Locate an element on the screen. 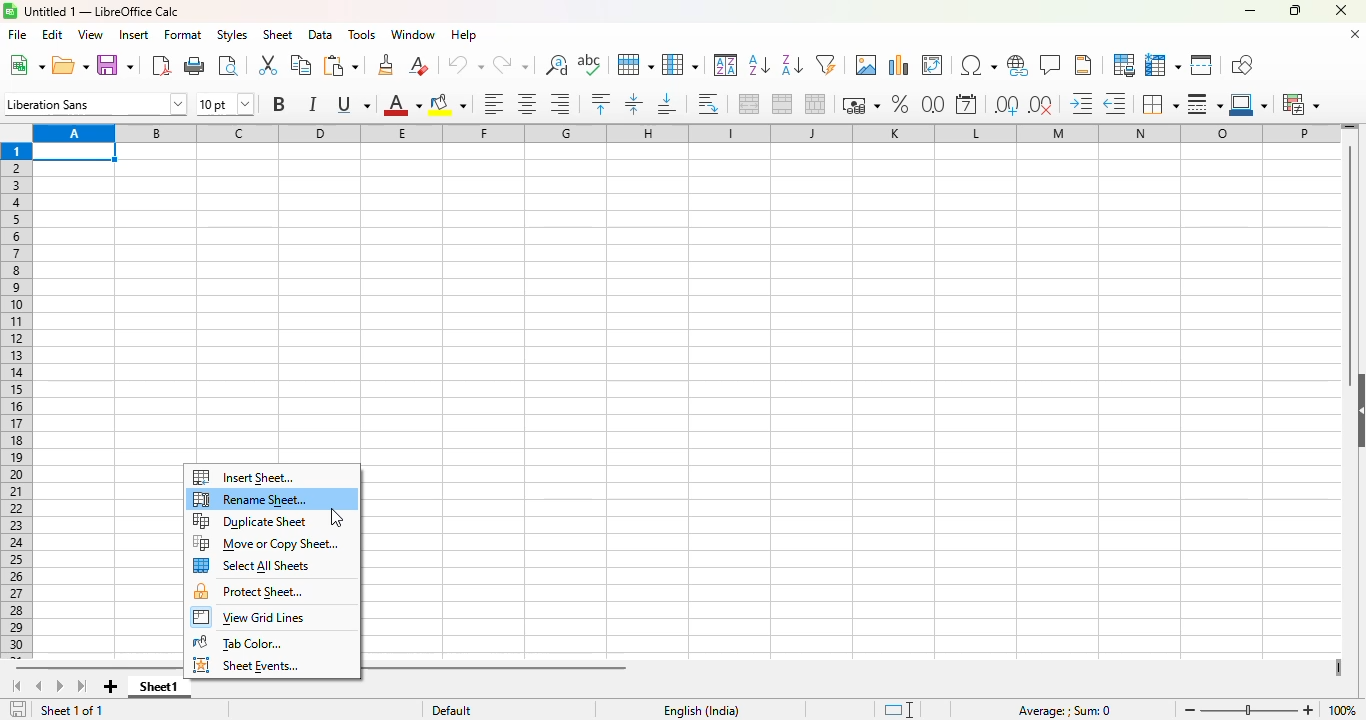 The width and height of the screenshot is (1366, 720). column is located at coordinates (680, 65).